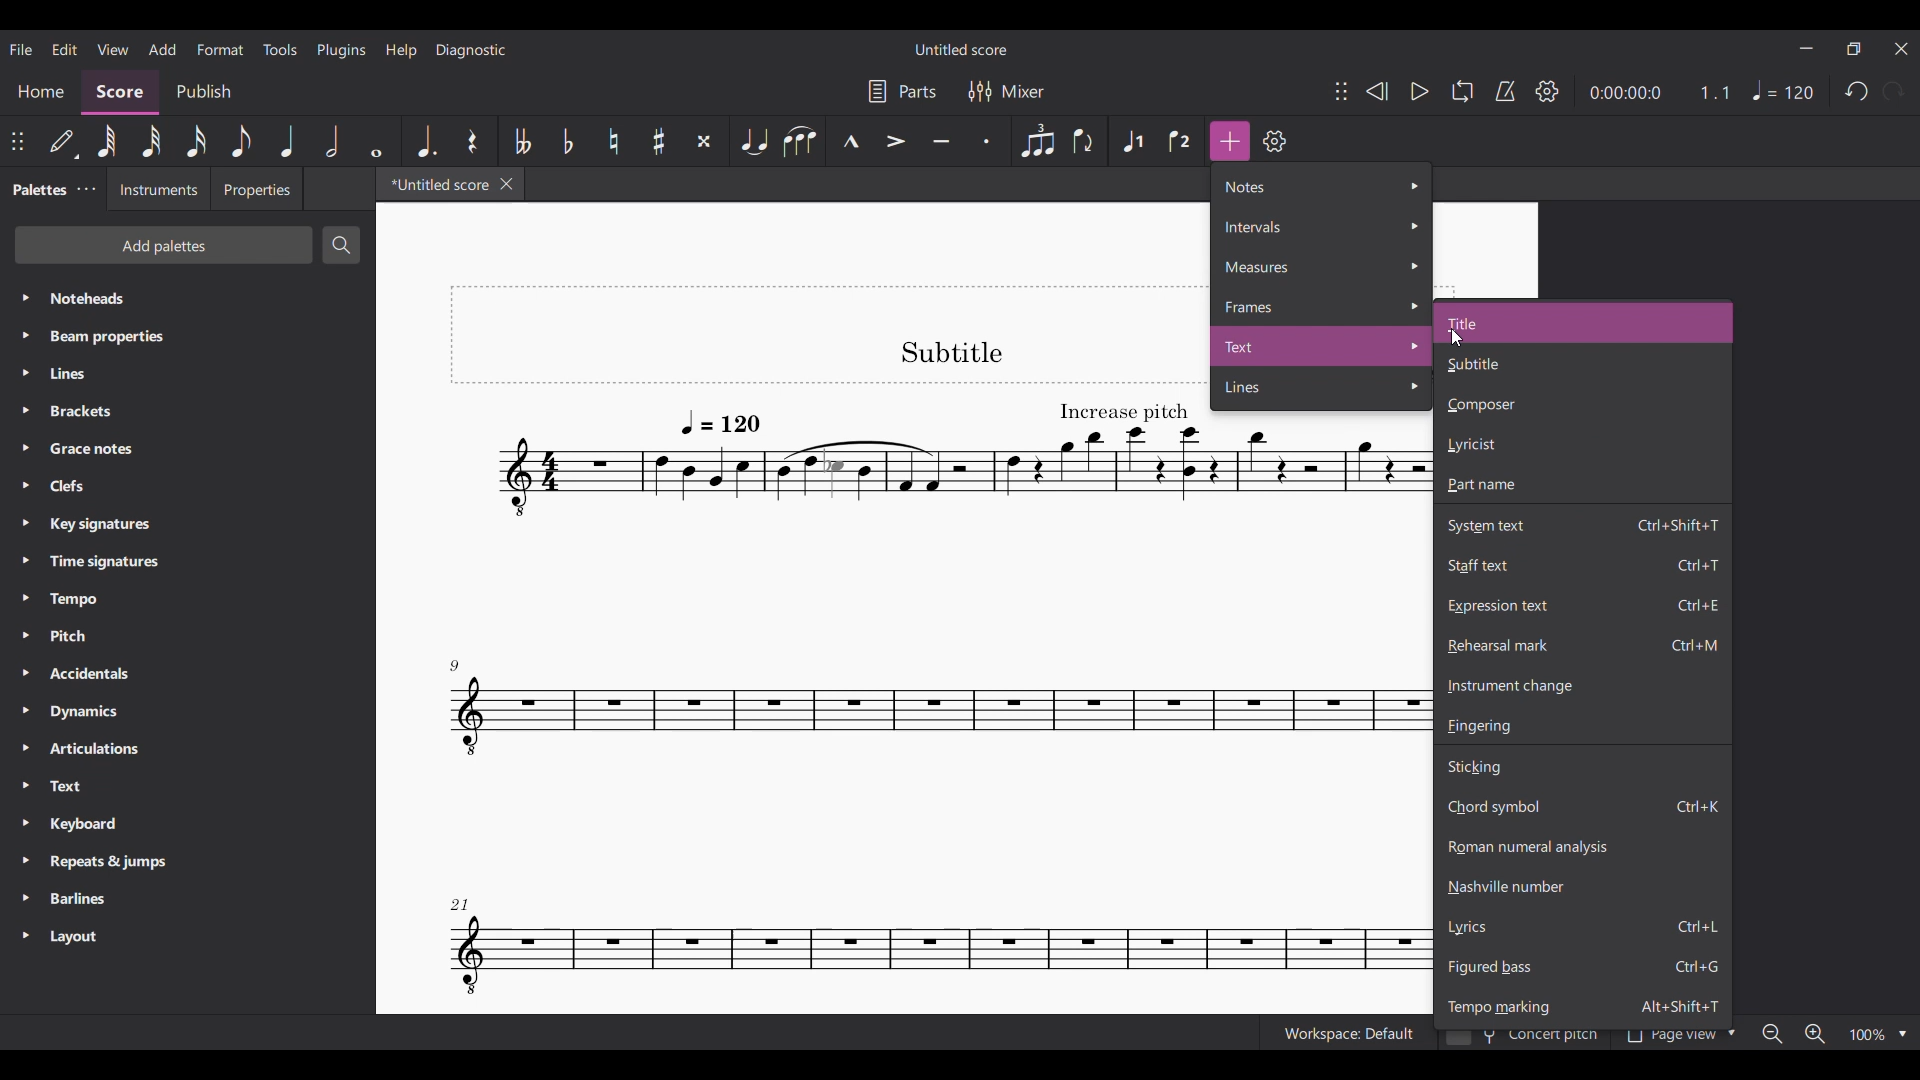  What do you see at coordinates (1347, 1032) in the screenshot?
I see `Workspace: Default` at bounding box center [1347, 1032].